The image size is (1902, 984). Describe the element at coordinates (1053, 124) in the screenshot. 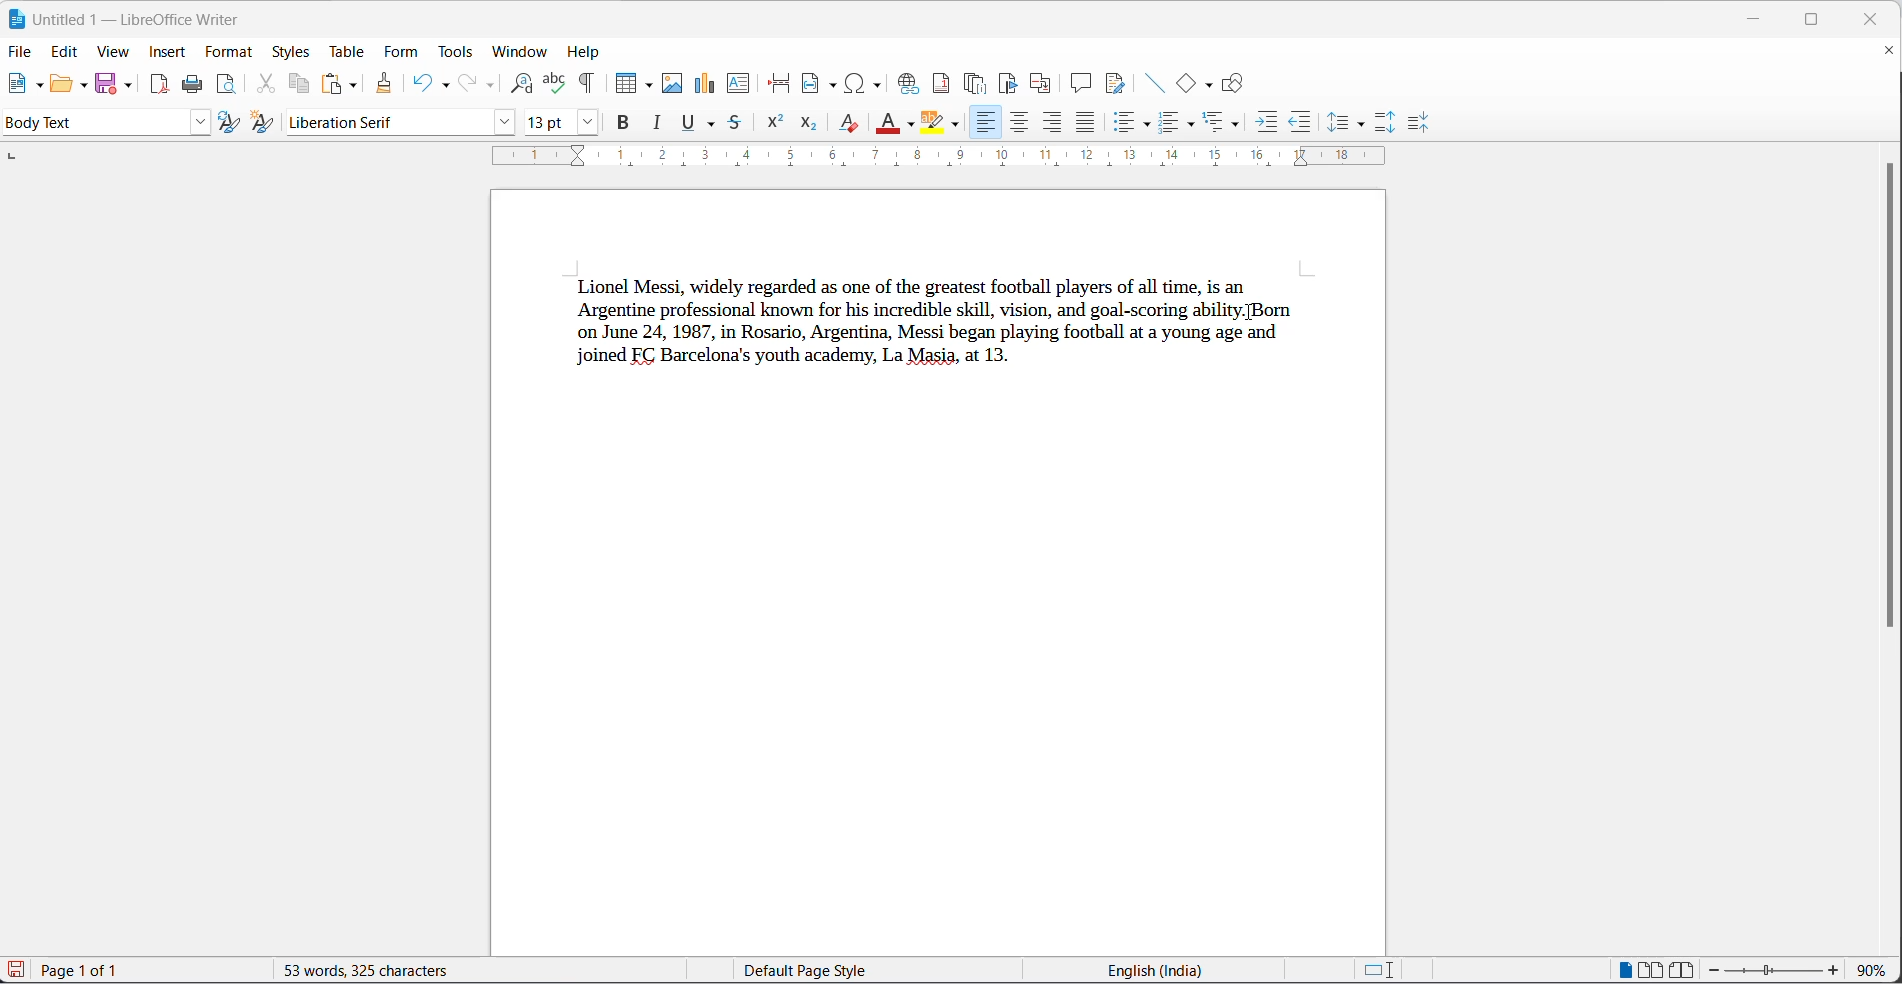

I see `text align left` at that location.